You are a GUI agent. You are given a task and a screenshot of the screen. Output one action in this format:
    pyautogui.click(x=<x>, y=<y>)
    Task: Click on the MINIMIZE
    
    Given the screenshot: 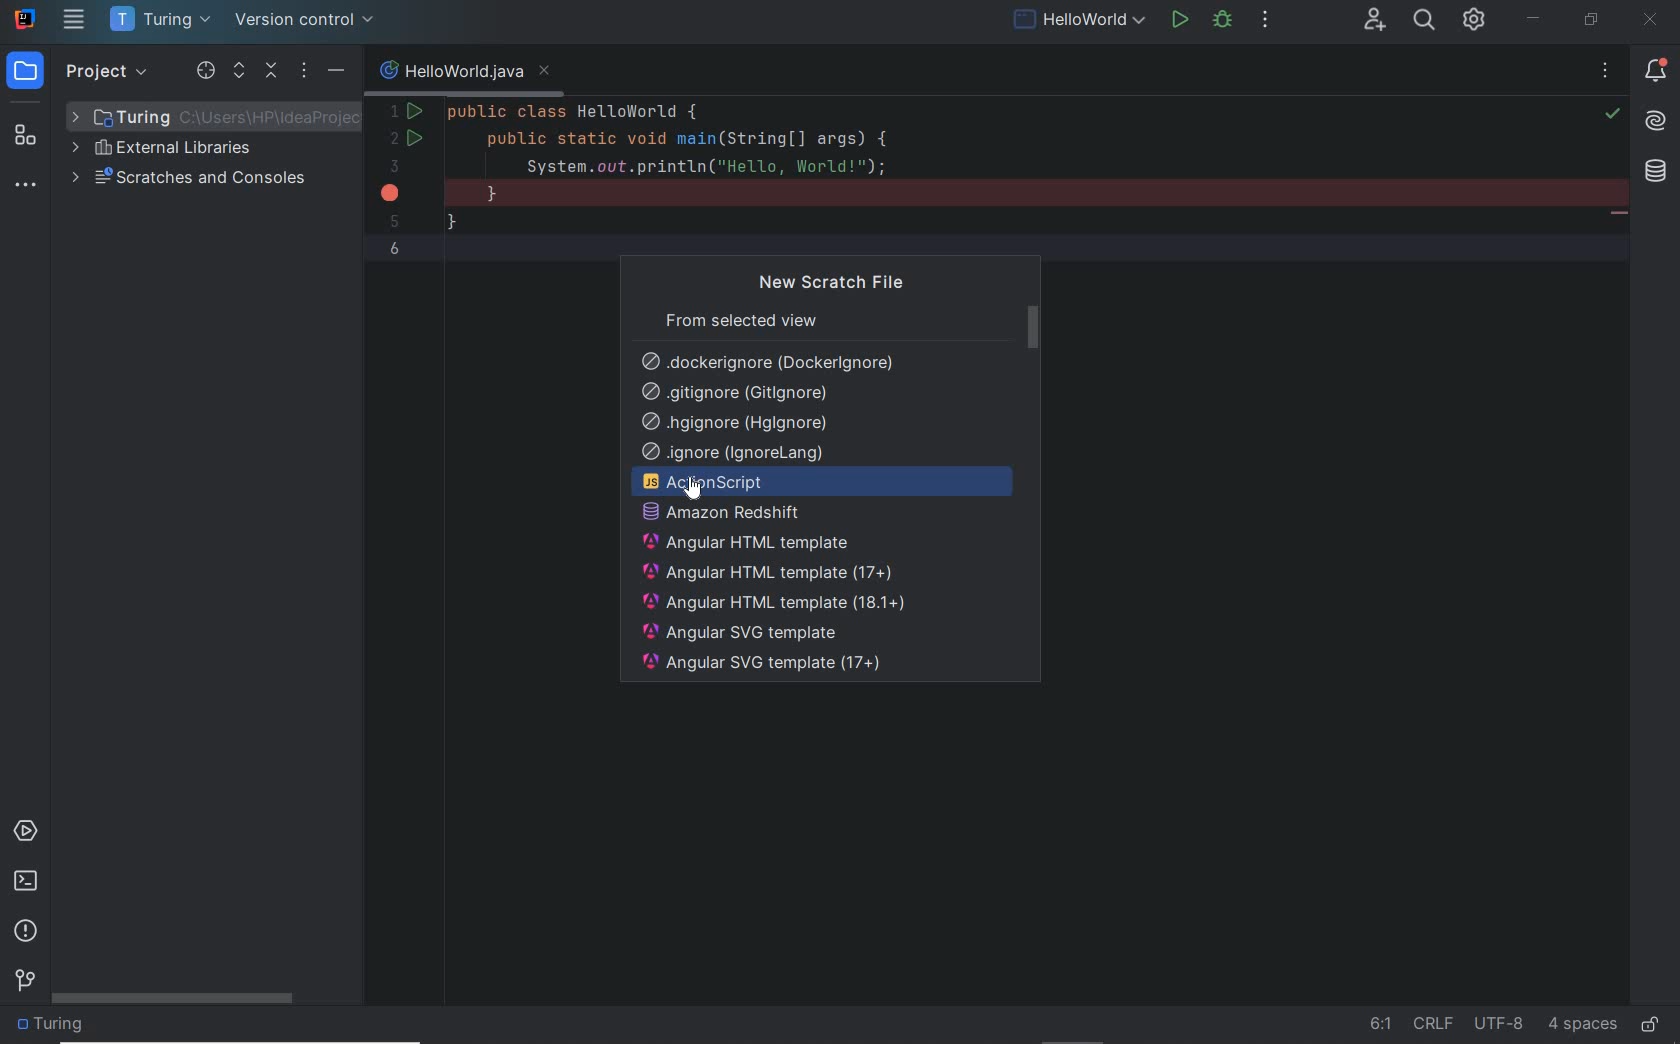 What is the action you would take?
    pyautogui.click(x=1536, y=19)
    